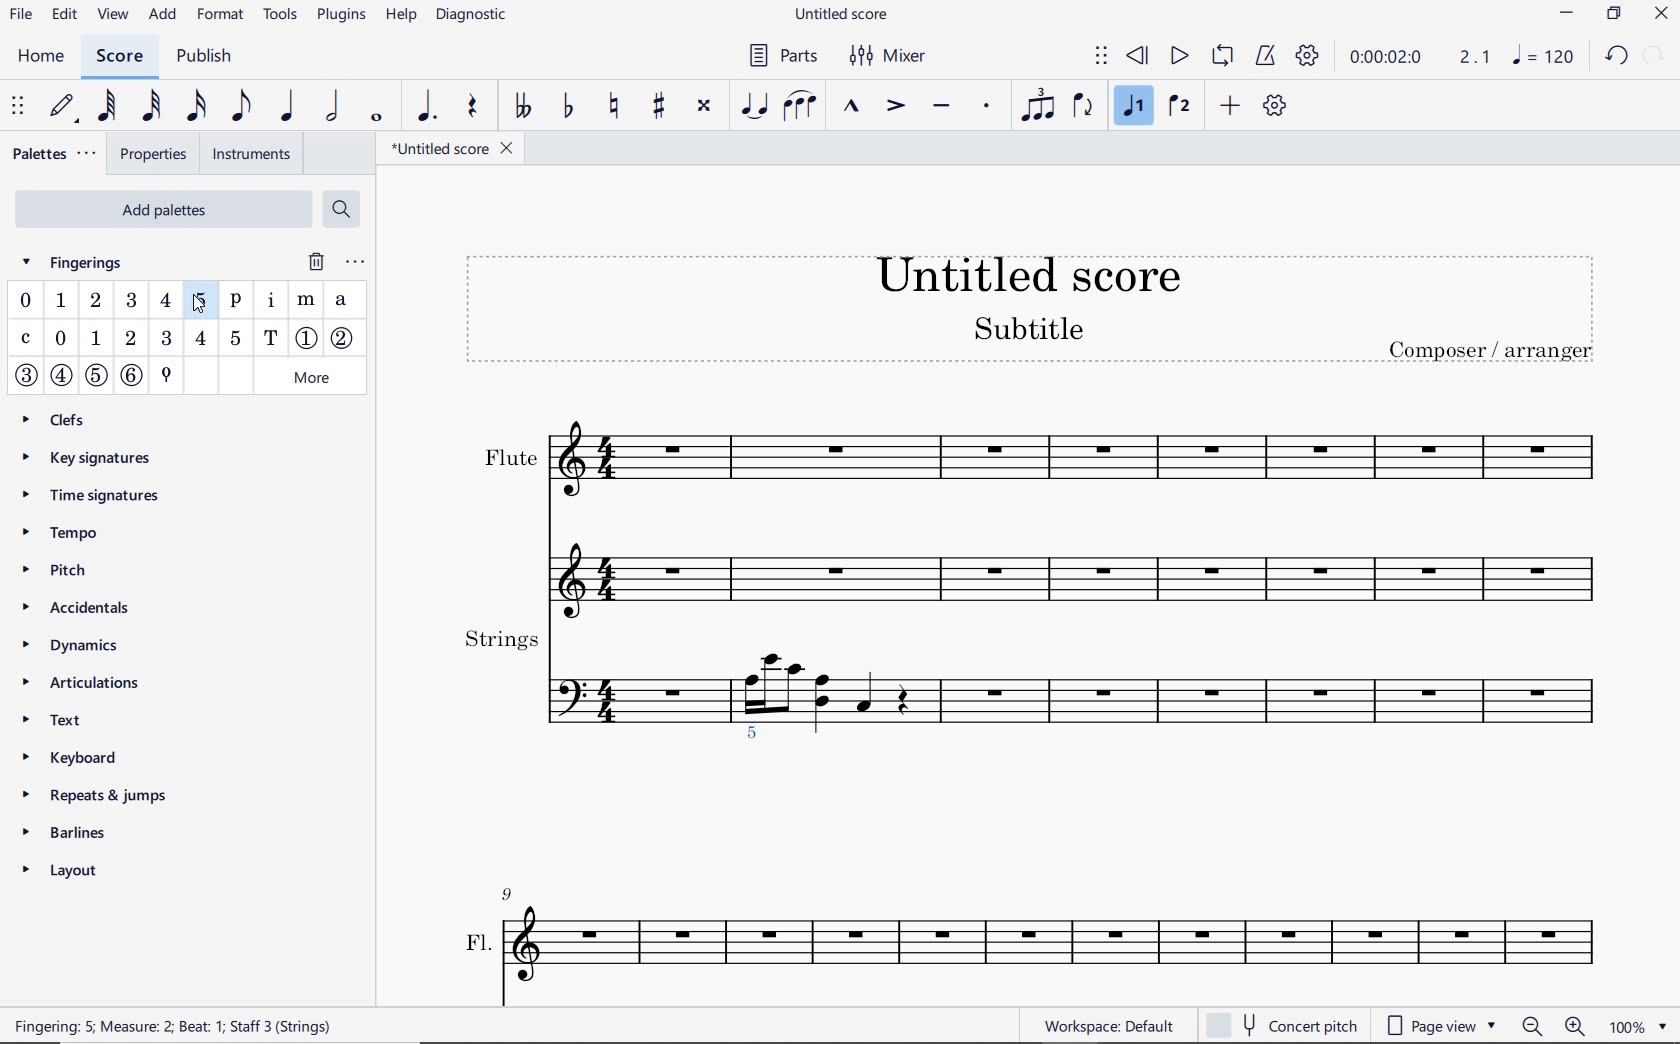  Describe the element at coordinates (1660, 16) in the screenshot. I see `CLOSE` at that location.